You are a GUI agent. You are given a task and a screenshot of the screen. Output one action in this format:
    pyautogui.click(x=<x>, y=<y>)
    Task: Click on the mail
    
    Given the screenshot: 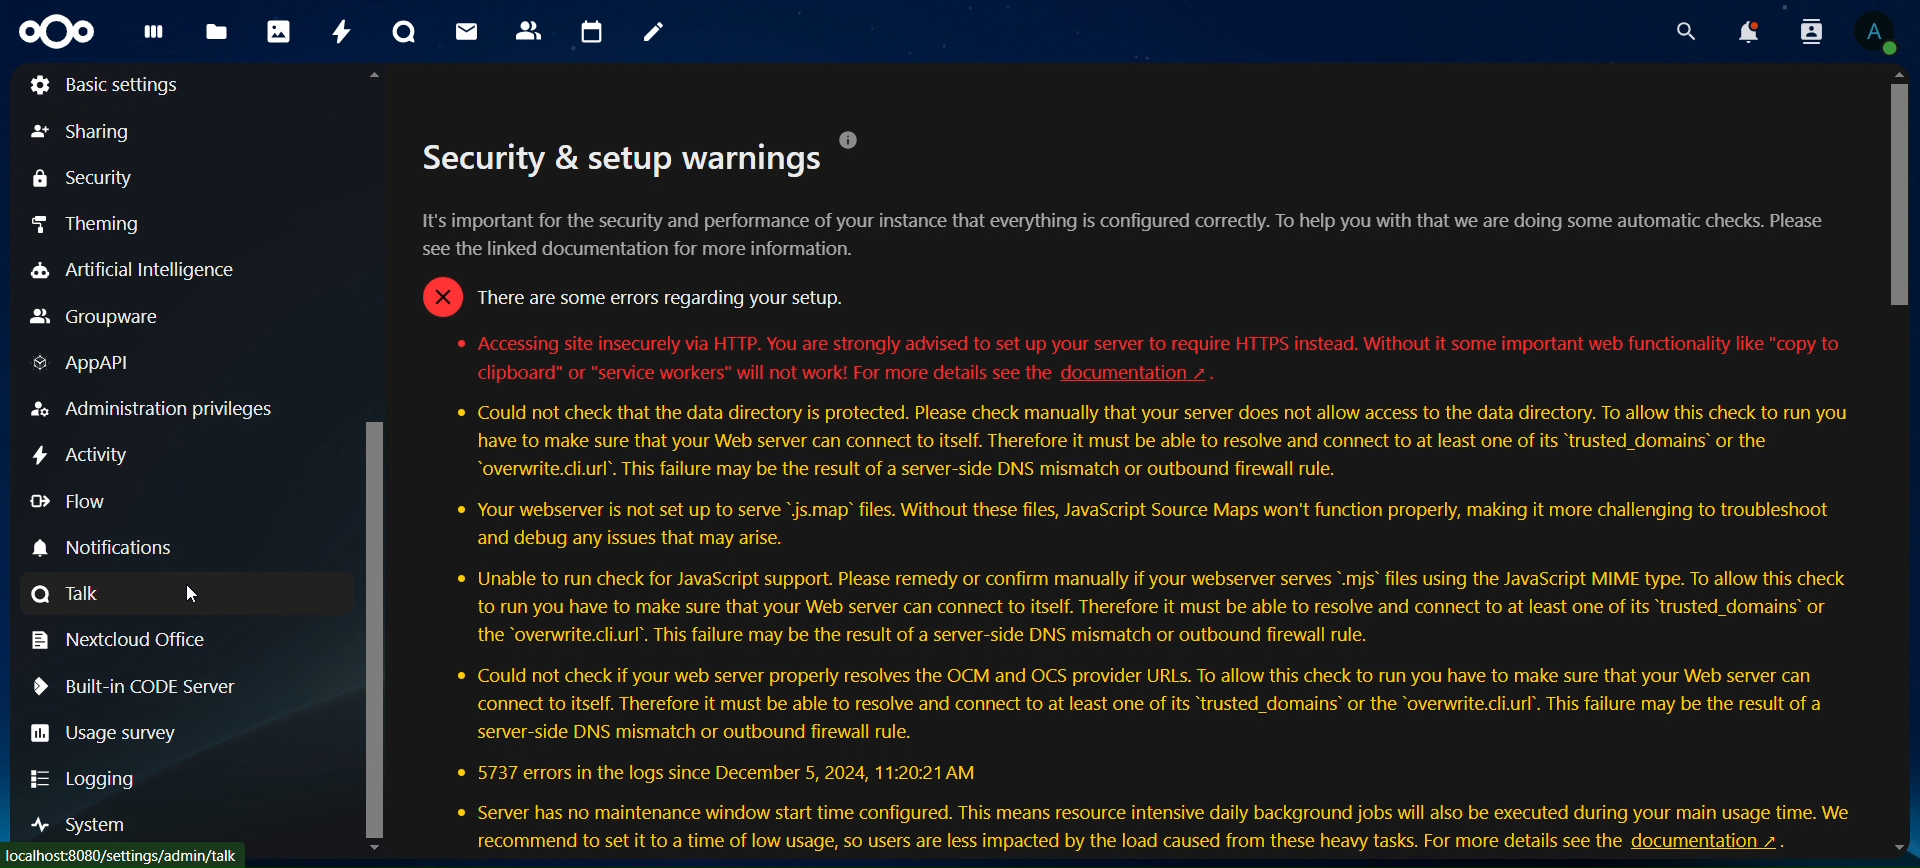 What is the action you would take?
    pyautogui.click(x=472, y=33)
    